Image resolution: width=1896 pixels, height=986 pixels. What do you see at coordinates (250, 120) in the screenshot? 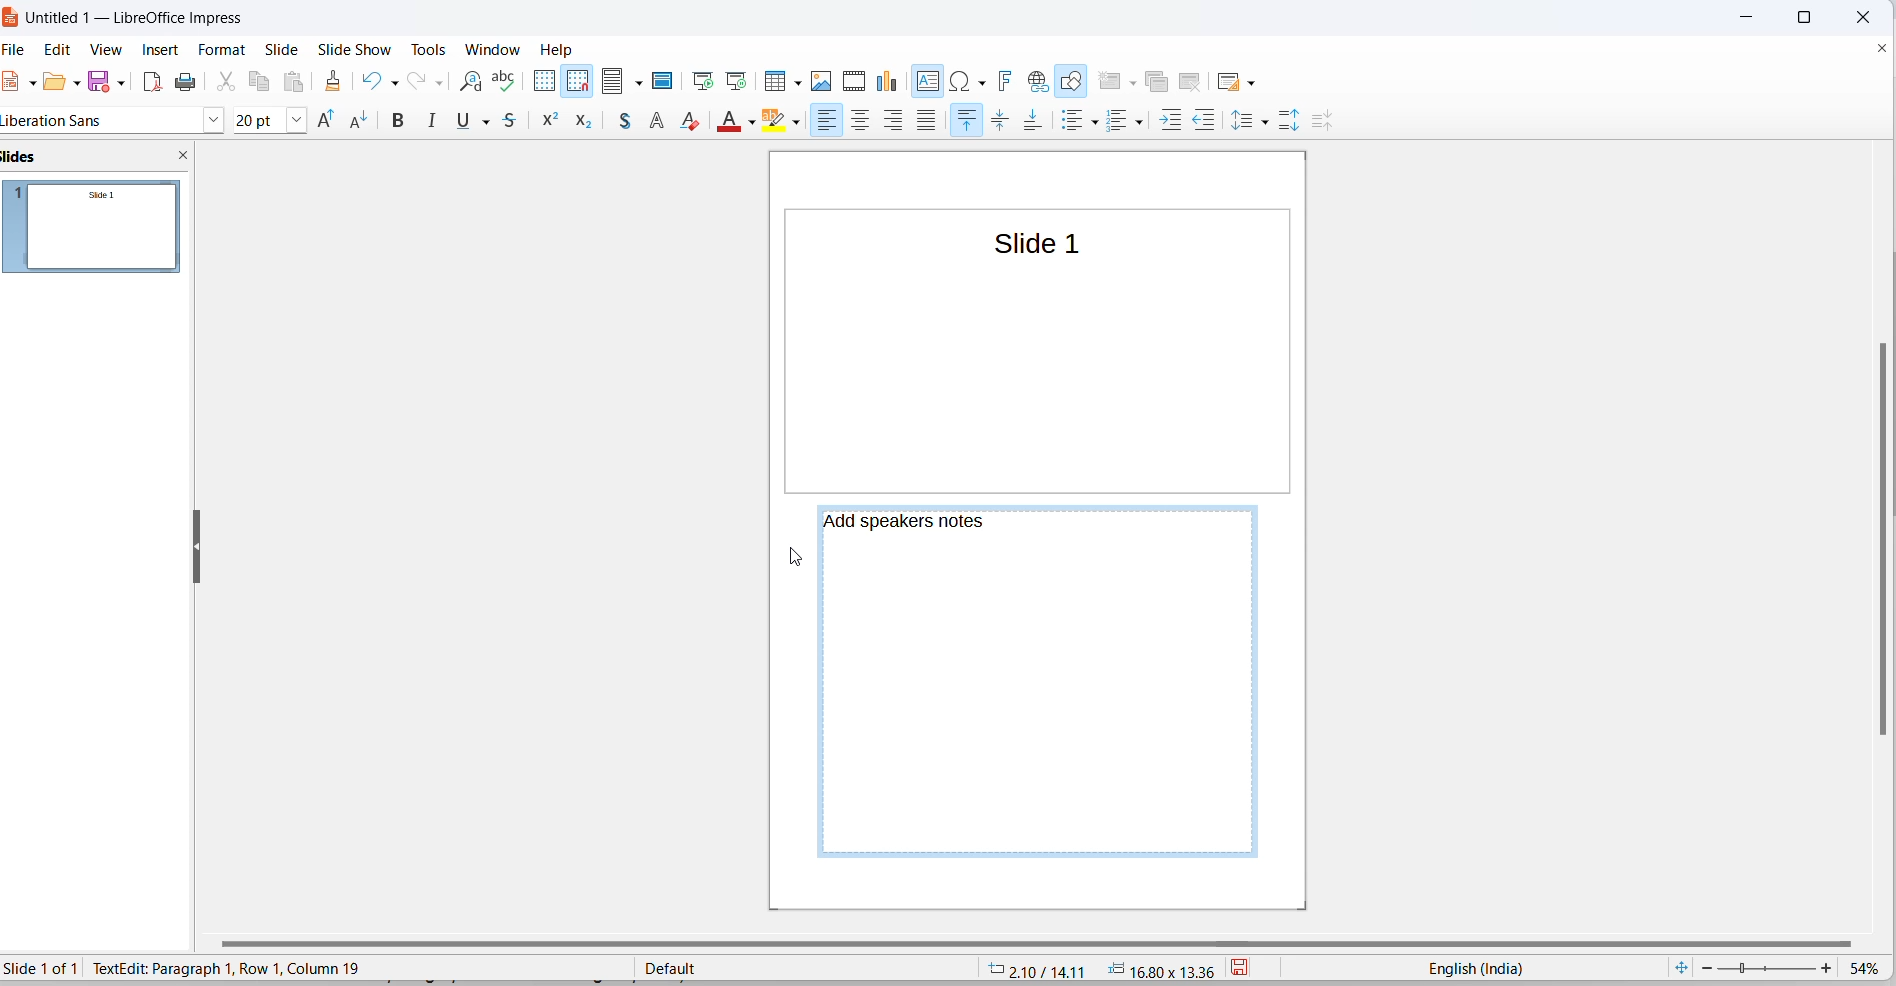
I see `ellipse` at bounding box center [250, 120].